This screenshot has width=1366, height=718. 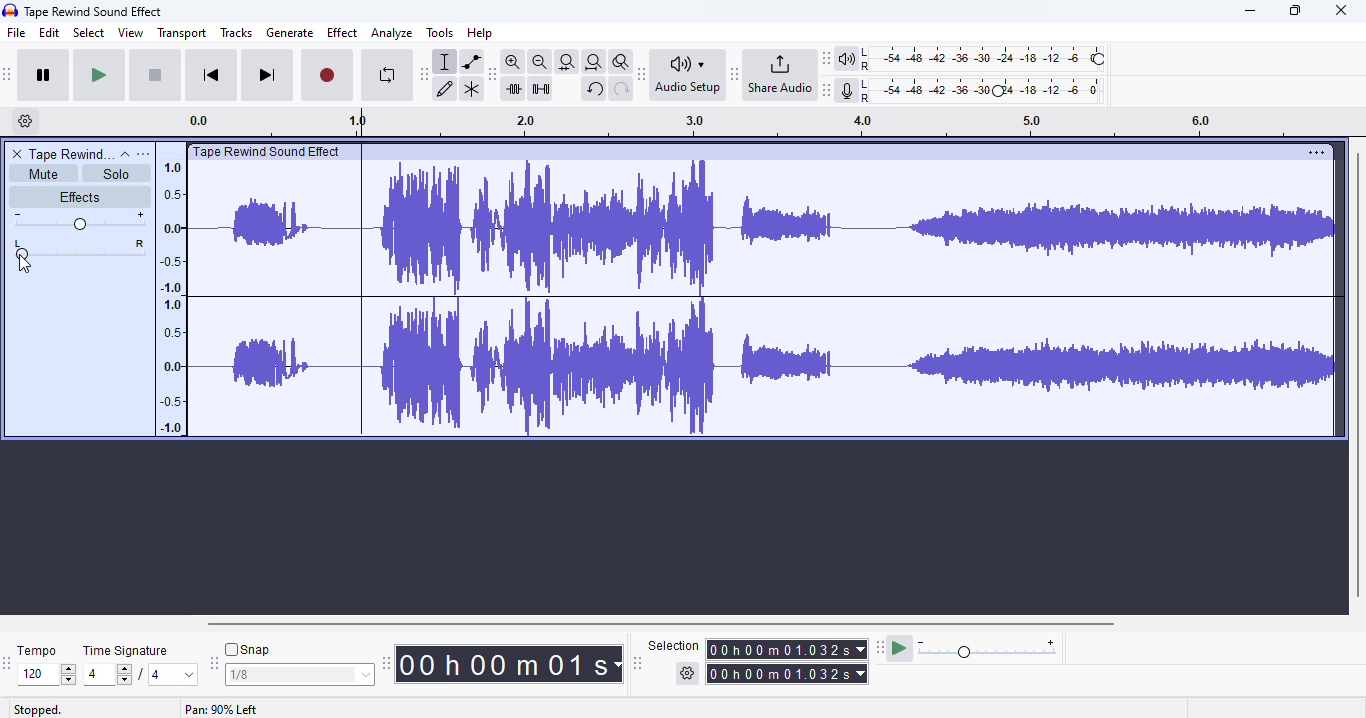 What do you see at coordinates (44, 75) in the screenshot?
I see `pause` at bounding box center [44, 75].